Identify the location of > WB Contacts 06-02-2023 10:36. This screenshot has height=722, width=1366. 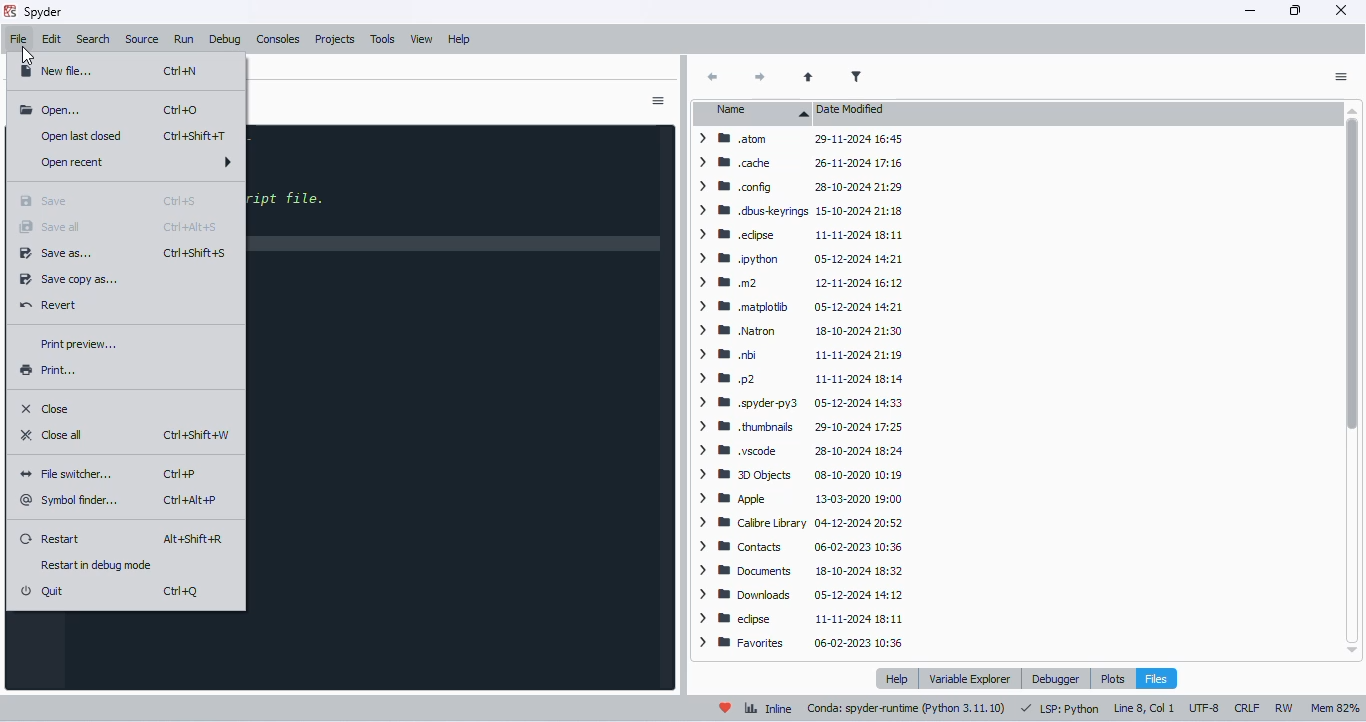
(797, 546).